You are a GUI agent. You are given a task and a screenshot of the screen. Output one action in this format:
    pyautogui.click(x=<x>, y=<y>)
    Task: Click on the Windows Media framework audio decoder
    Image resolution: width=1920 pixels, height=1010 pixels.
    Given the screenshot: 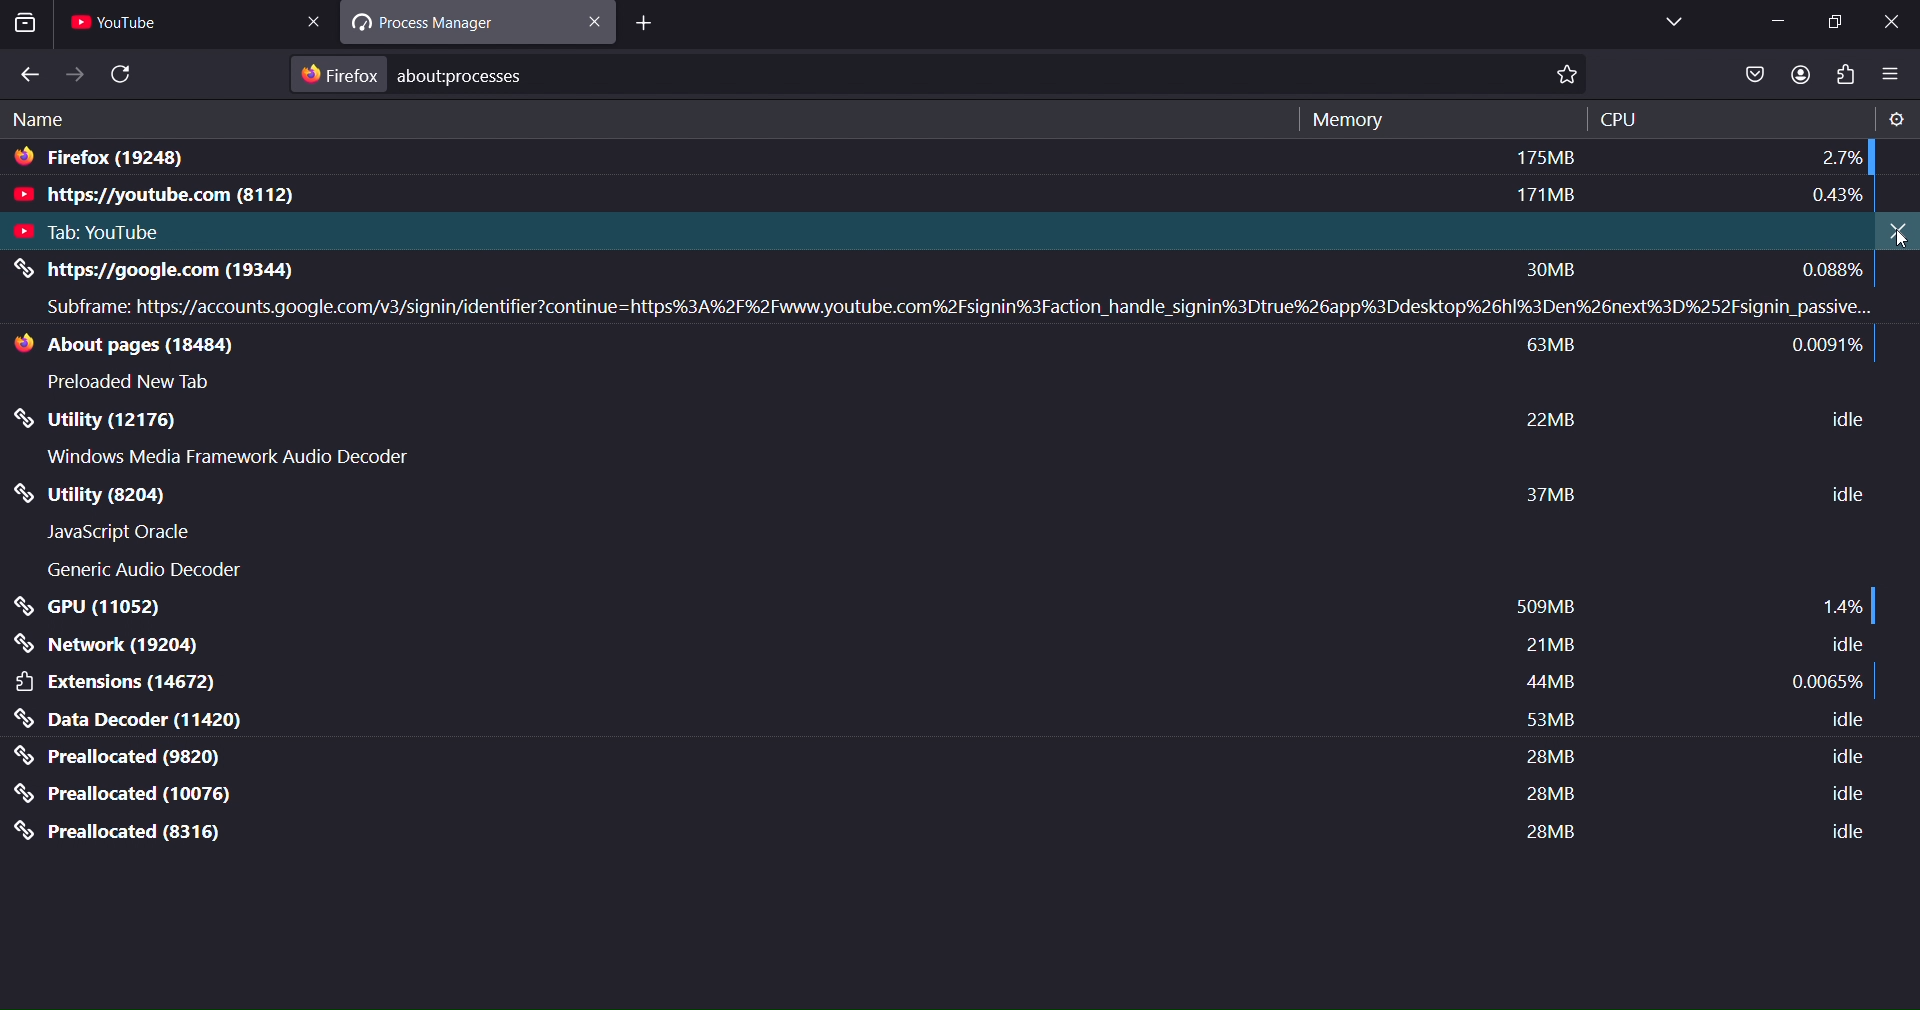 What is the action you would take?
    pyautogui.click(x=233, y=460)
    